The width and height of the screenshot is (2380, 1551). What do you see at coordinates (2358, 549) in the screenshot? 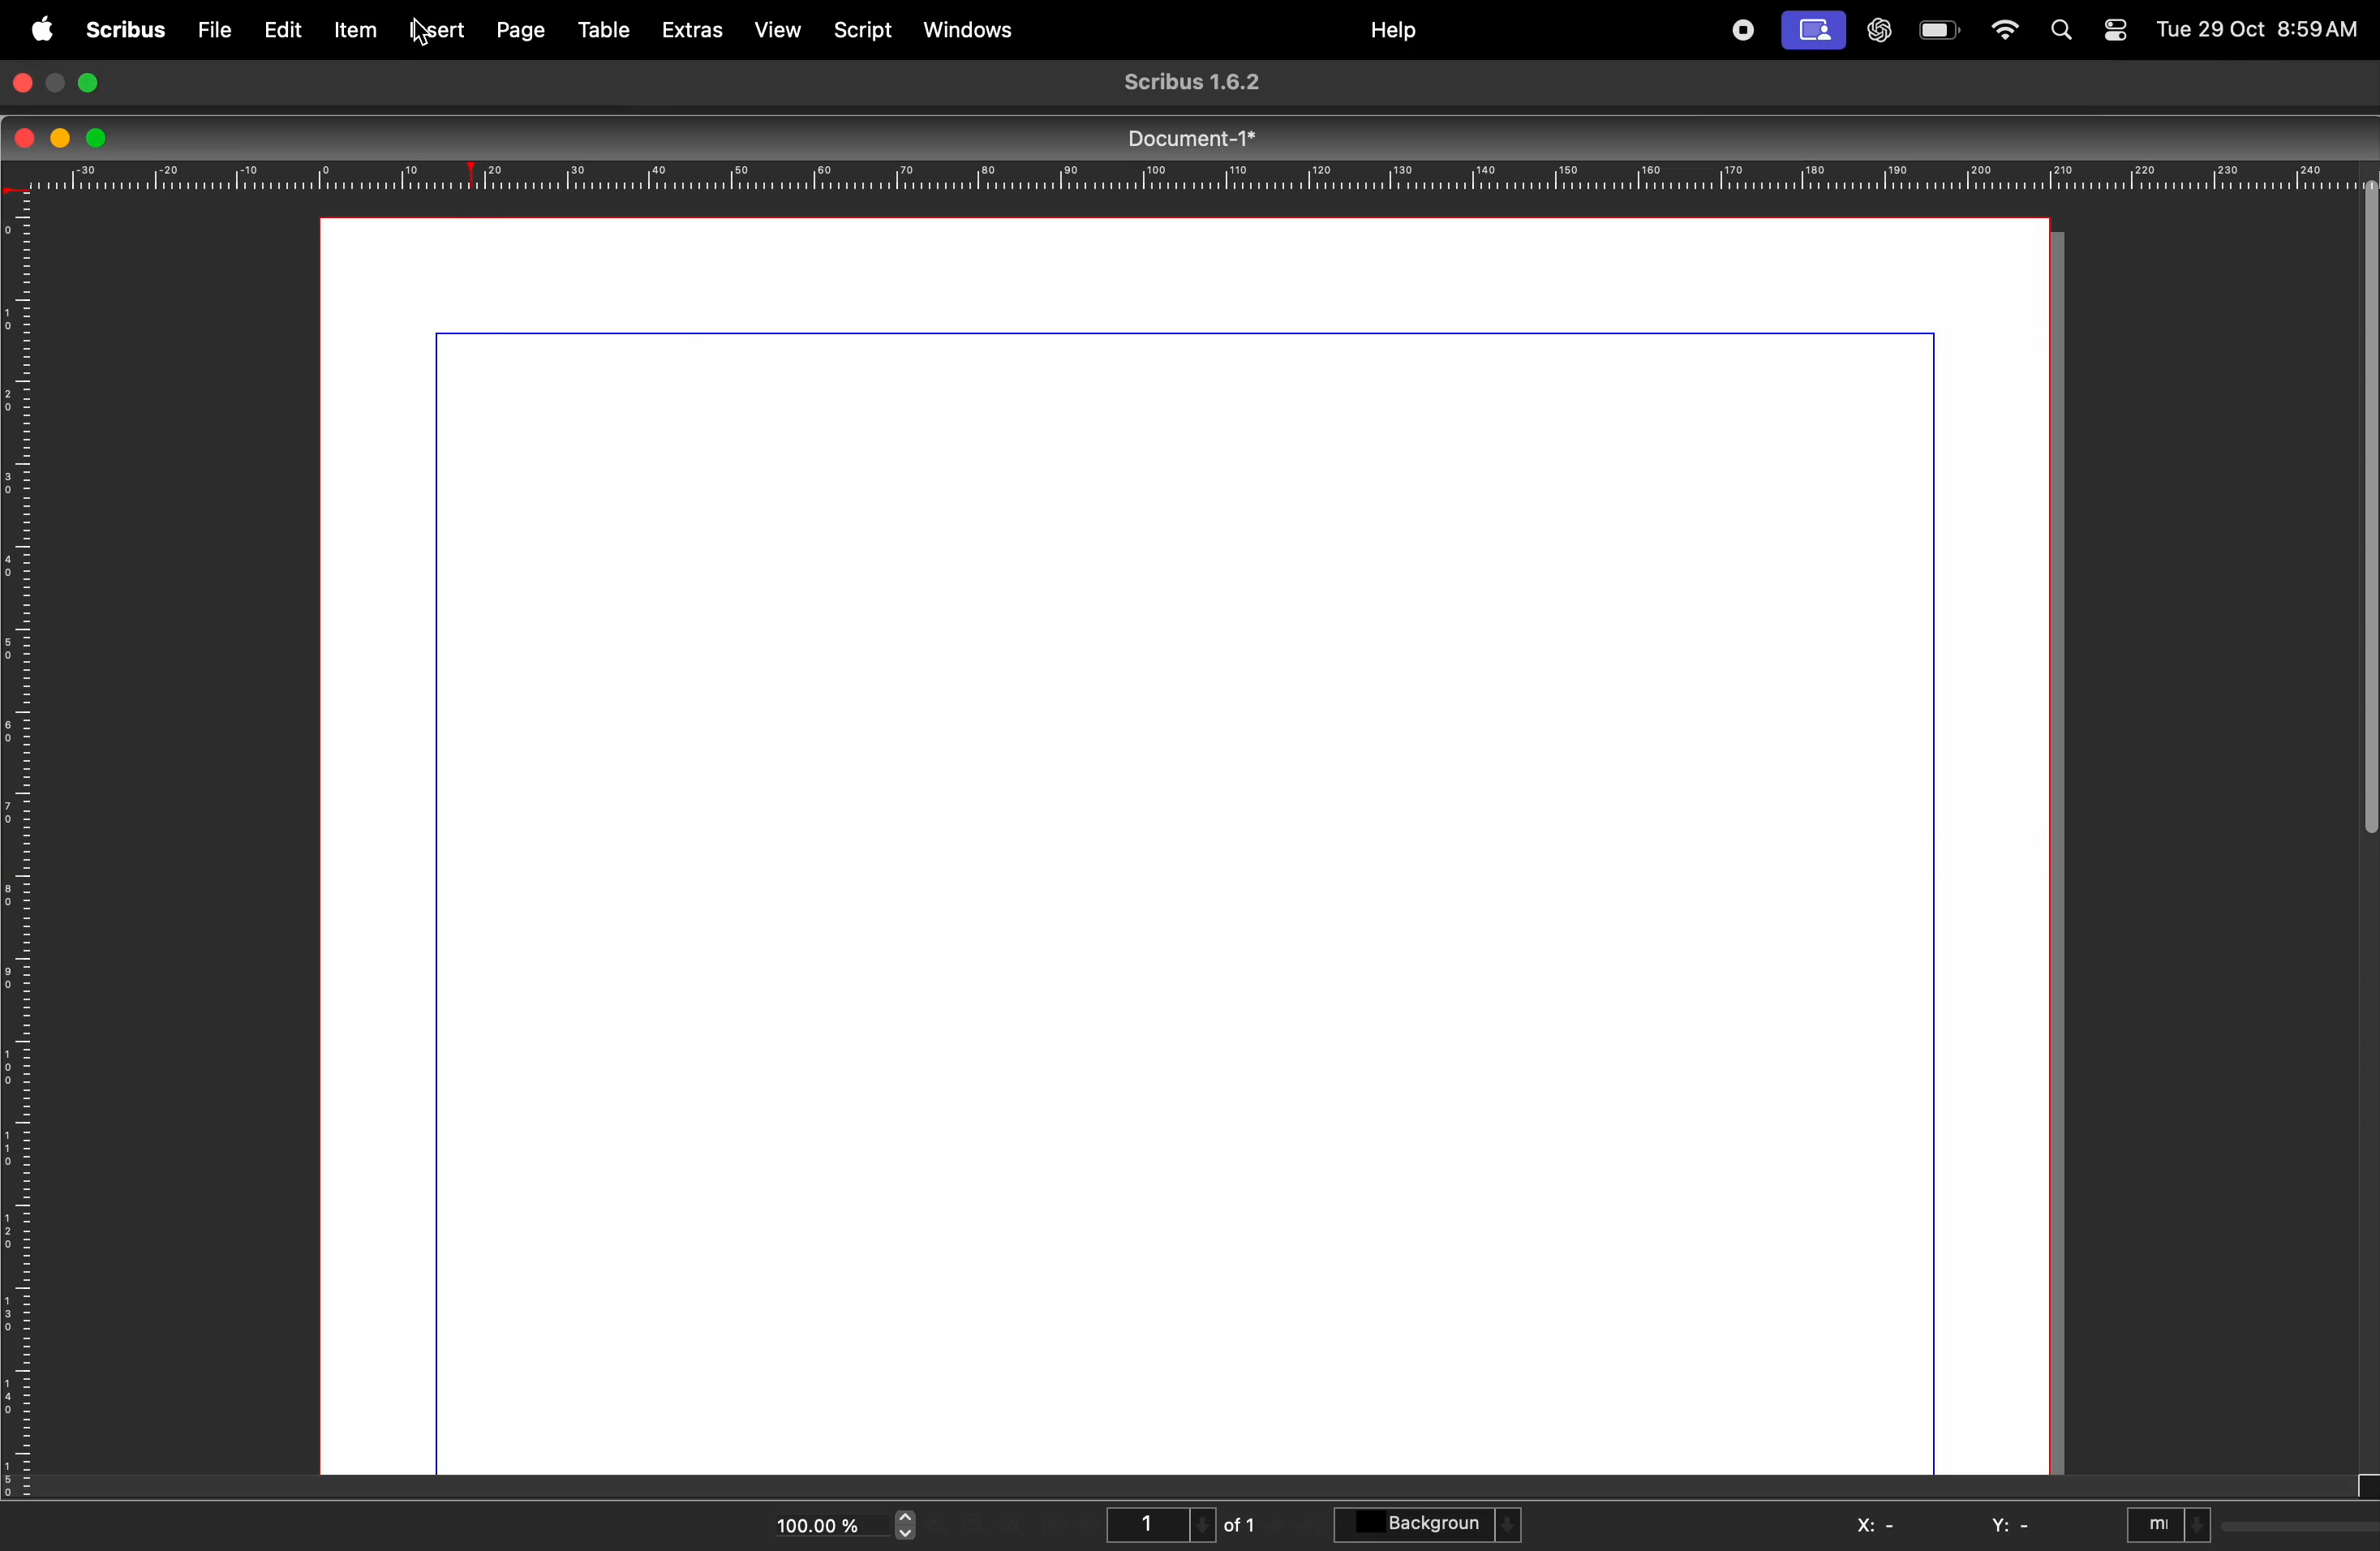
I see `verticle sidebar` at bounding box center [2358, 549].